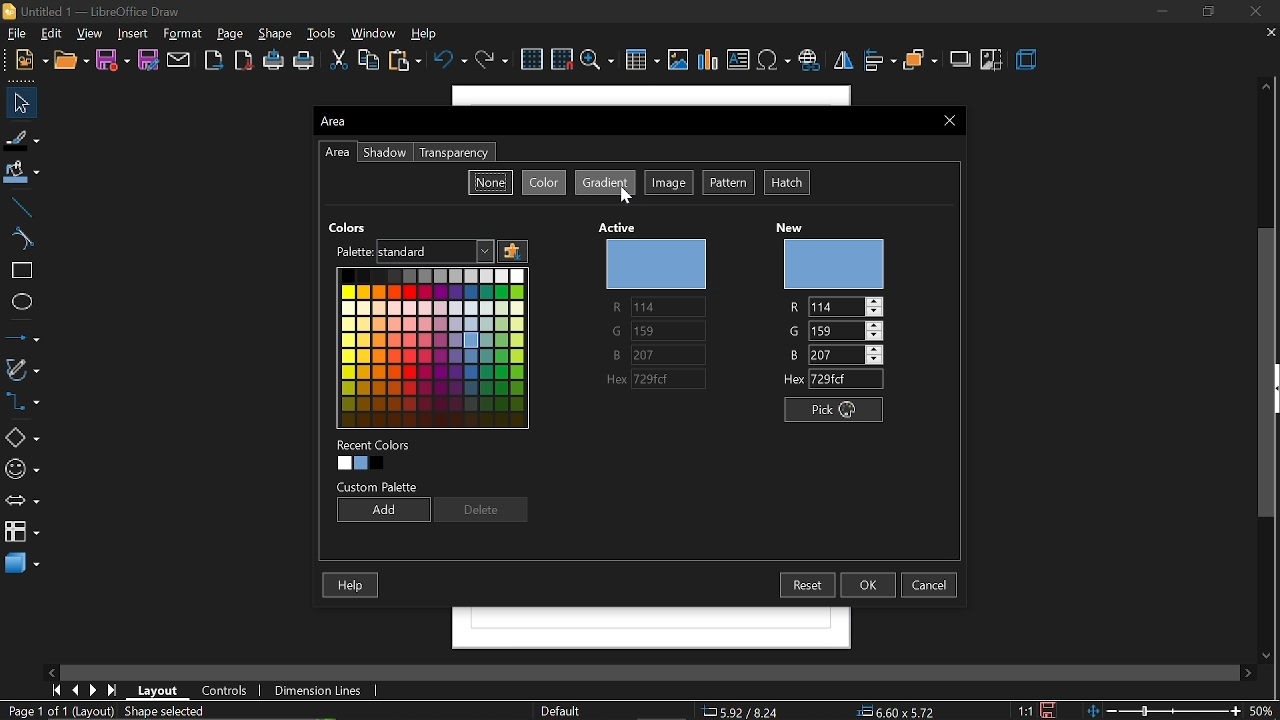 Image resolution: width=1280 pixels, height=720 pixels. Describe the element at coordinates (232, 35) in the screenshot. I see `page` at that location.